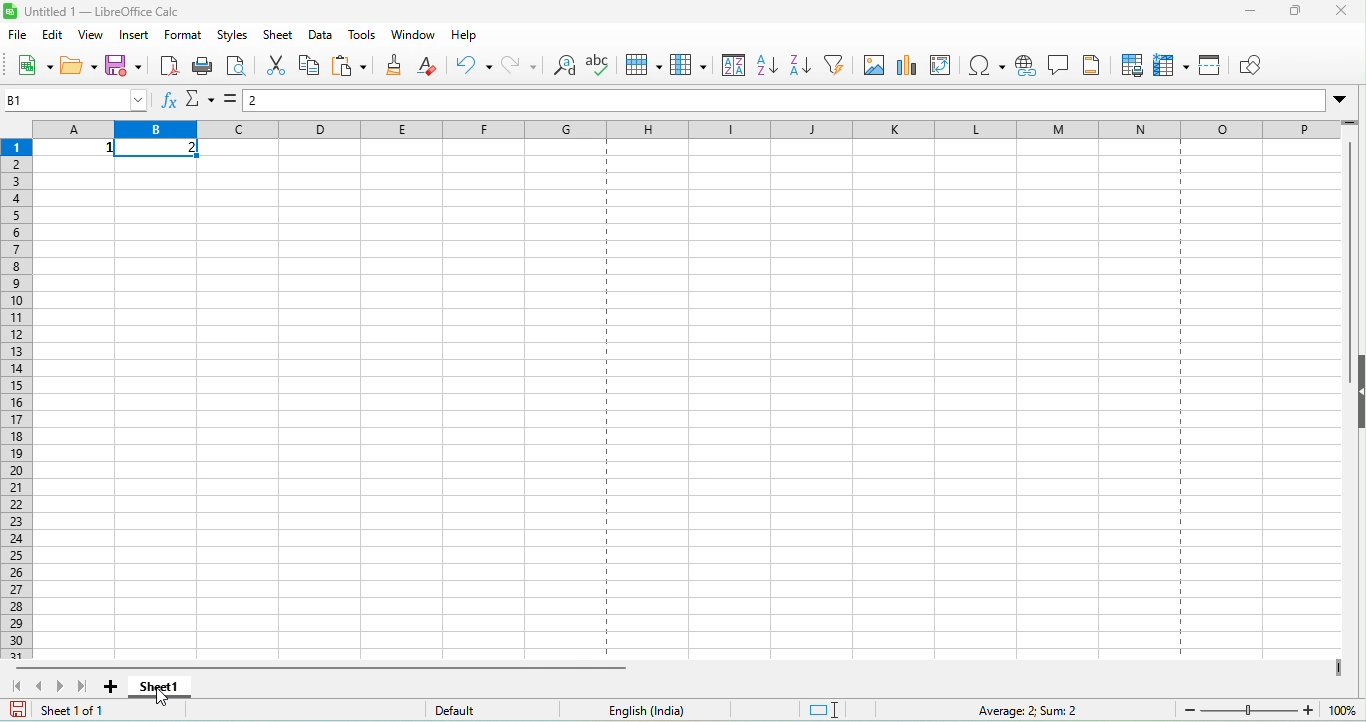  I want to click on sort, so click(733, 68).